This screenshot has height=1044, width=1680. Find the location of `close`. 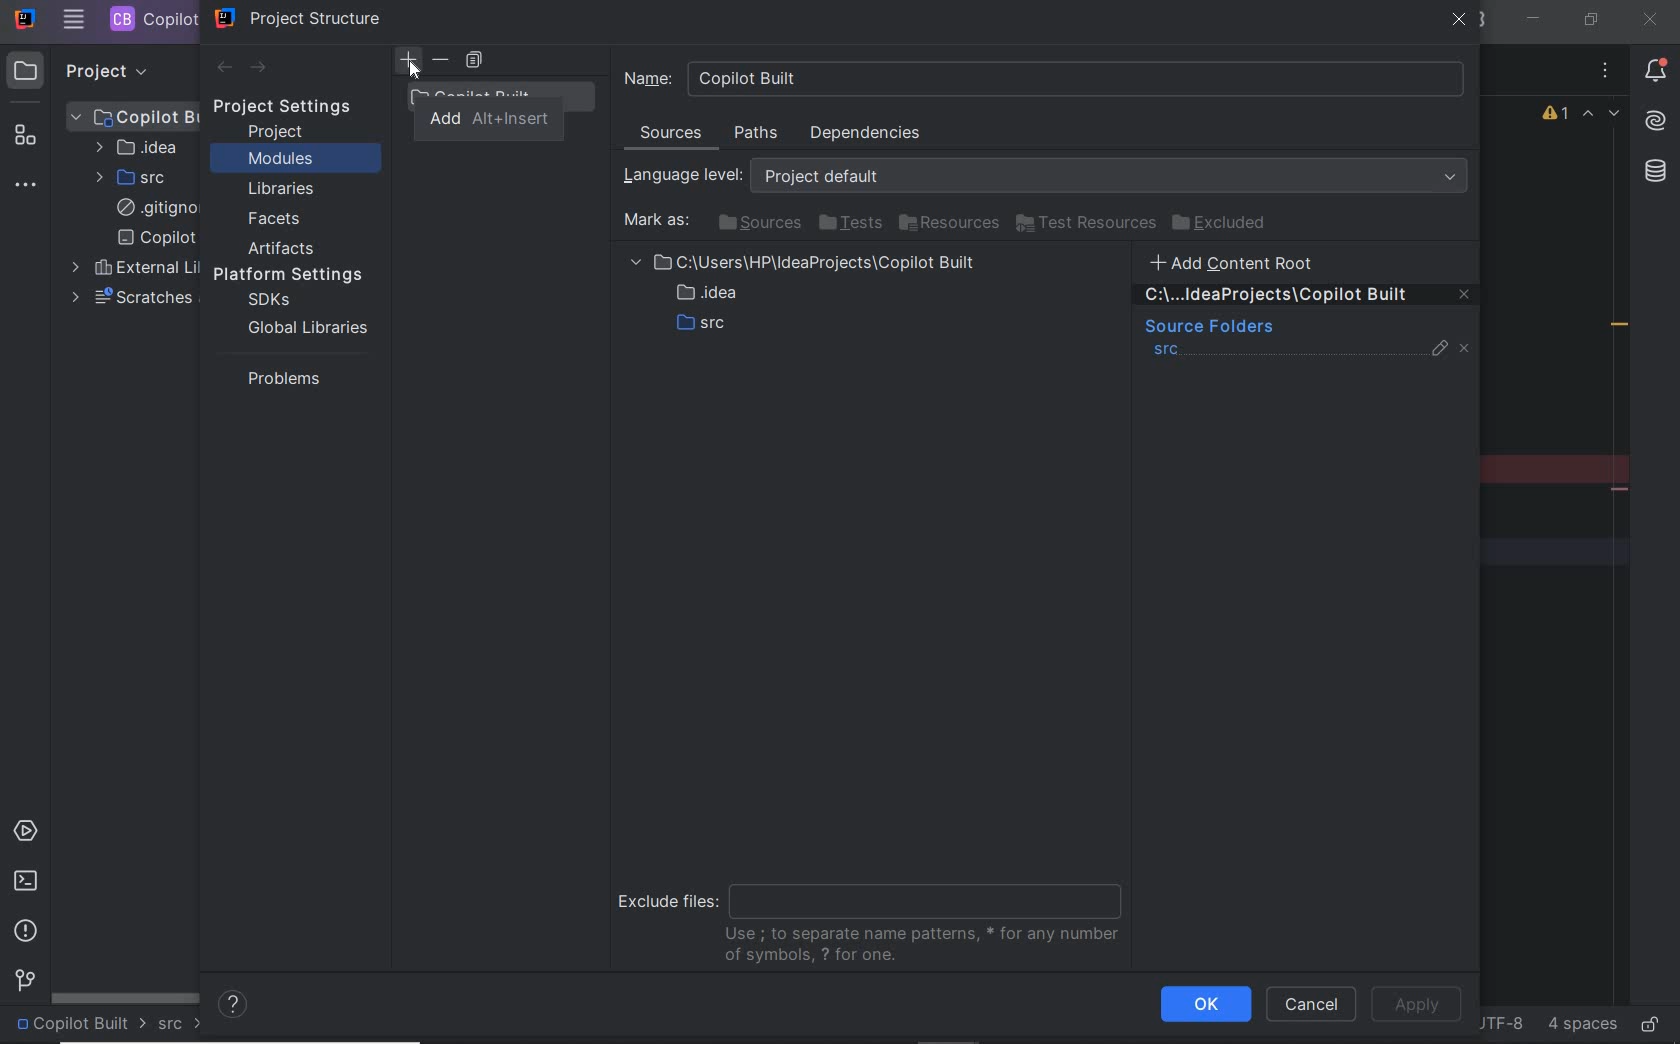

close is located at coordinates (1649, 19).